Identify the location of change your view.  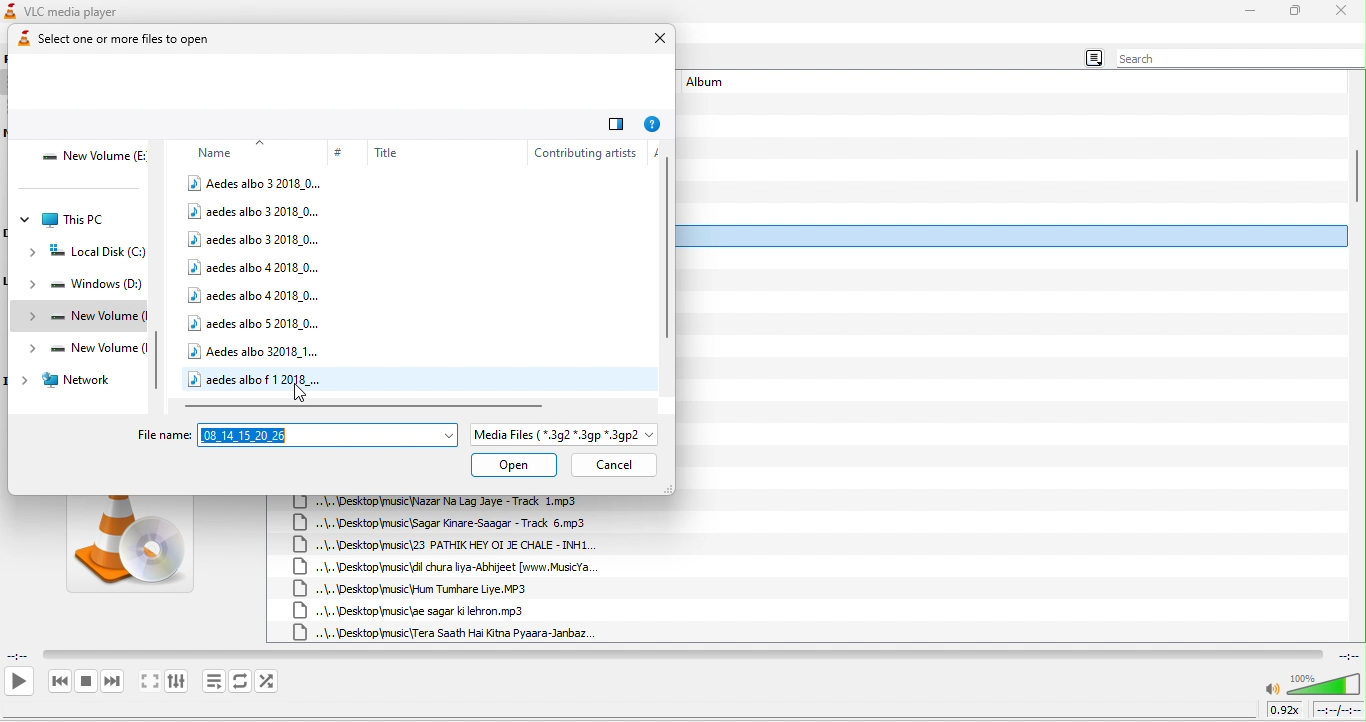
(616, 122).